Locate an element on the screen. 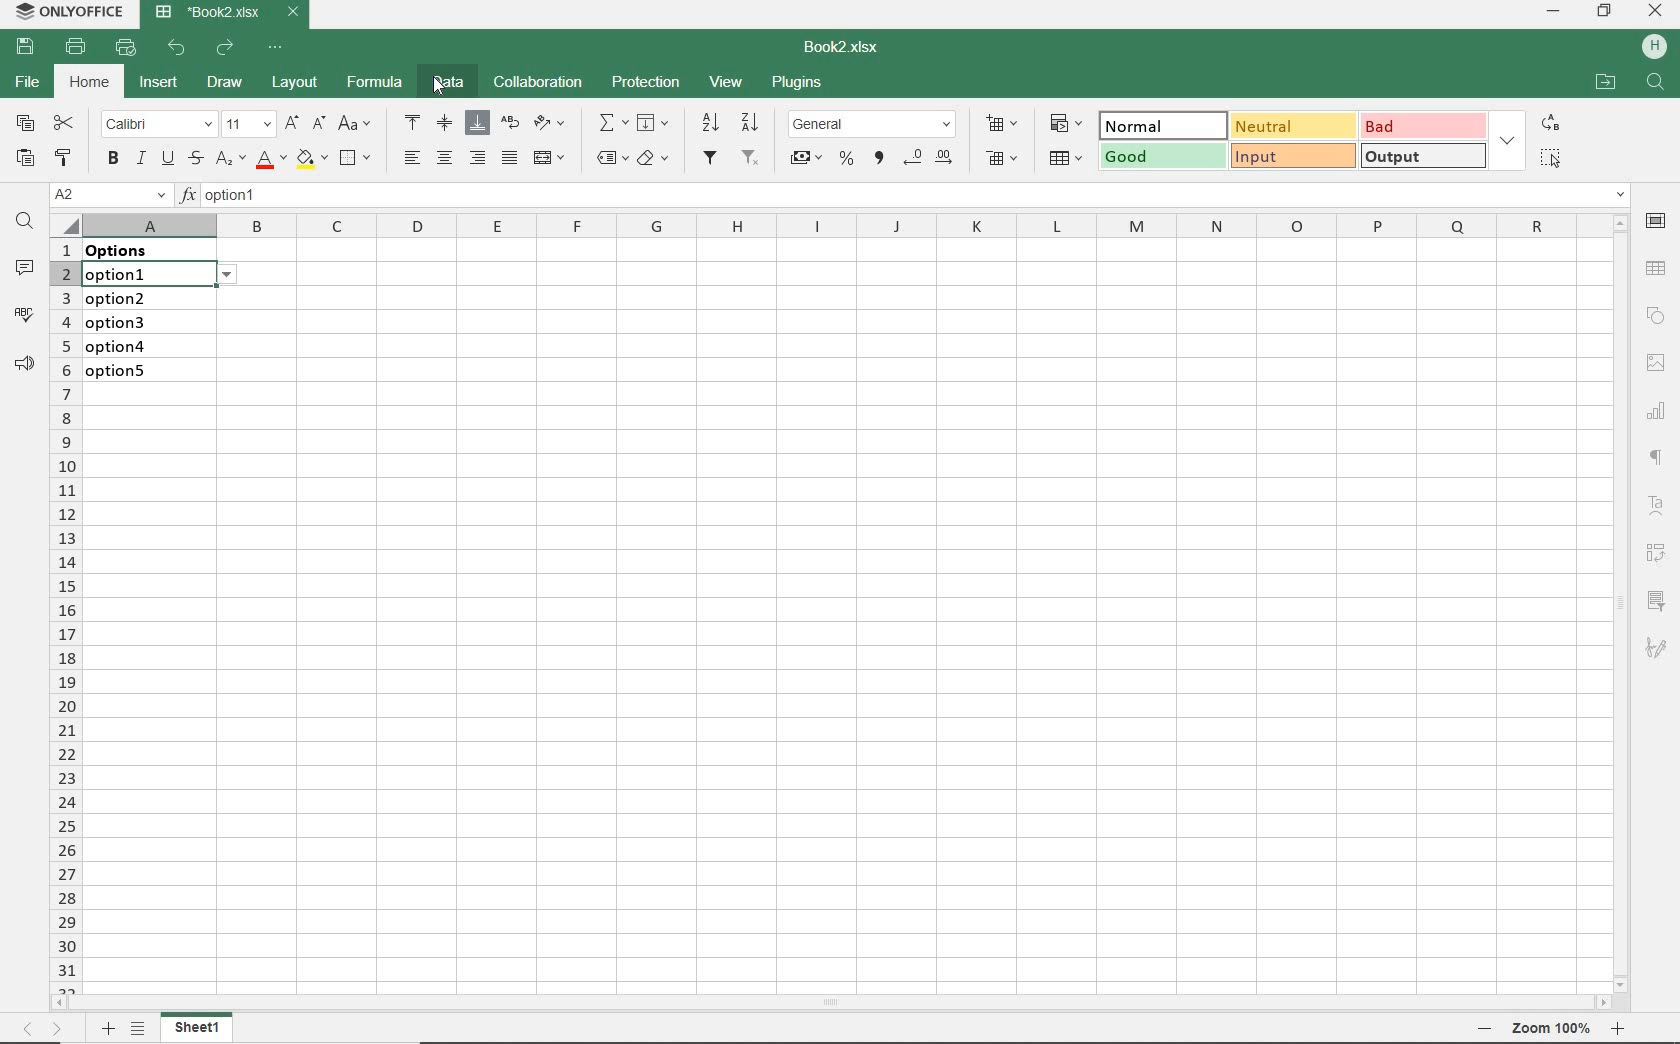  ALIGN TOP is located at coordinates (412, 122).